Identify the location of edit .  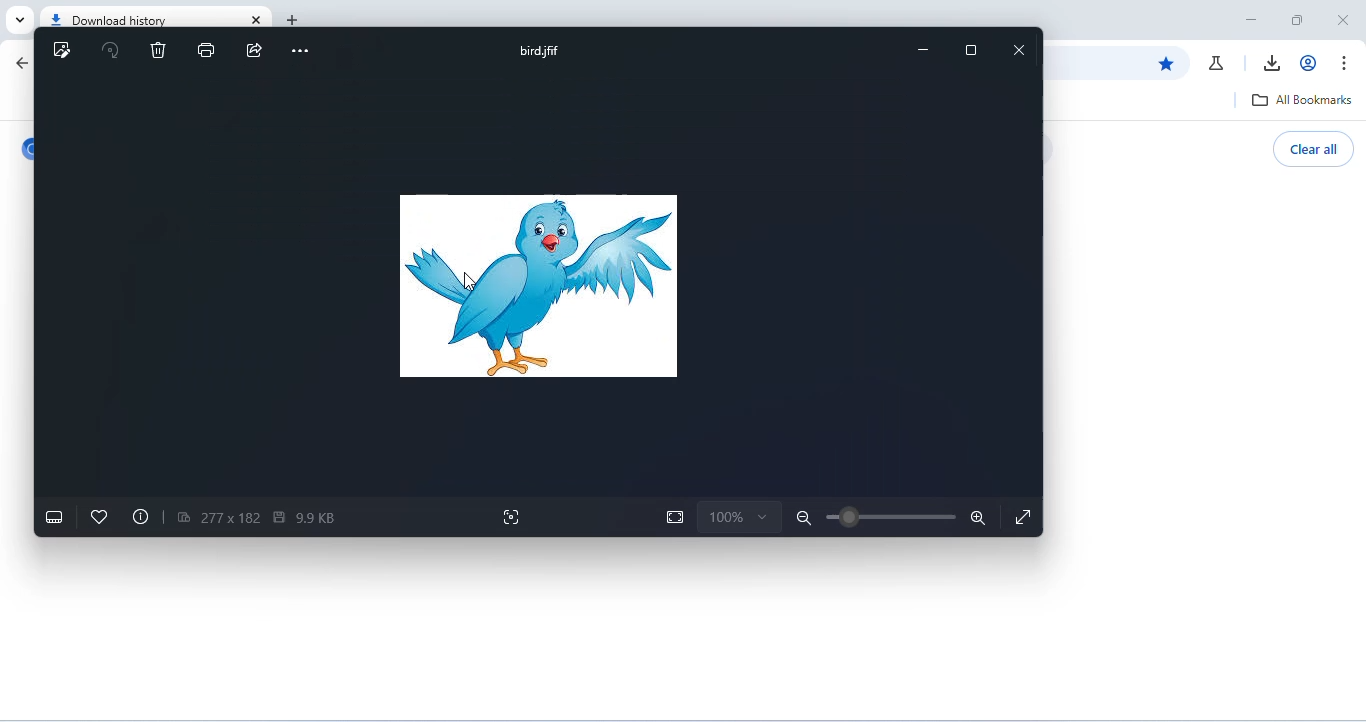
(62, 51).